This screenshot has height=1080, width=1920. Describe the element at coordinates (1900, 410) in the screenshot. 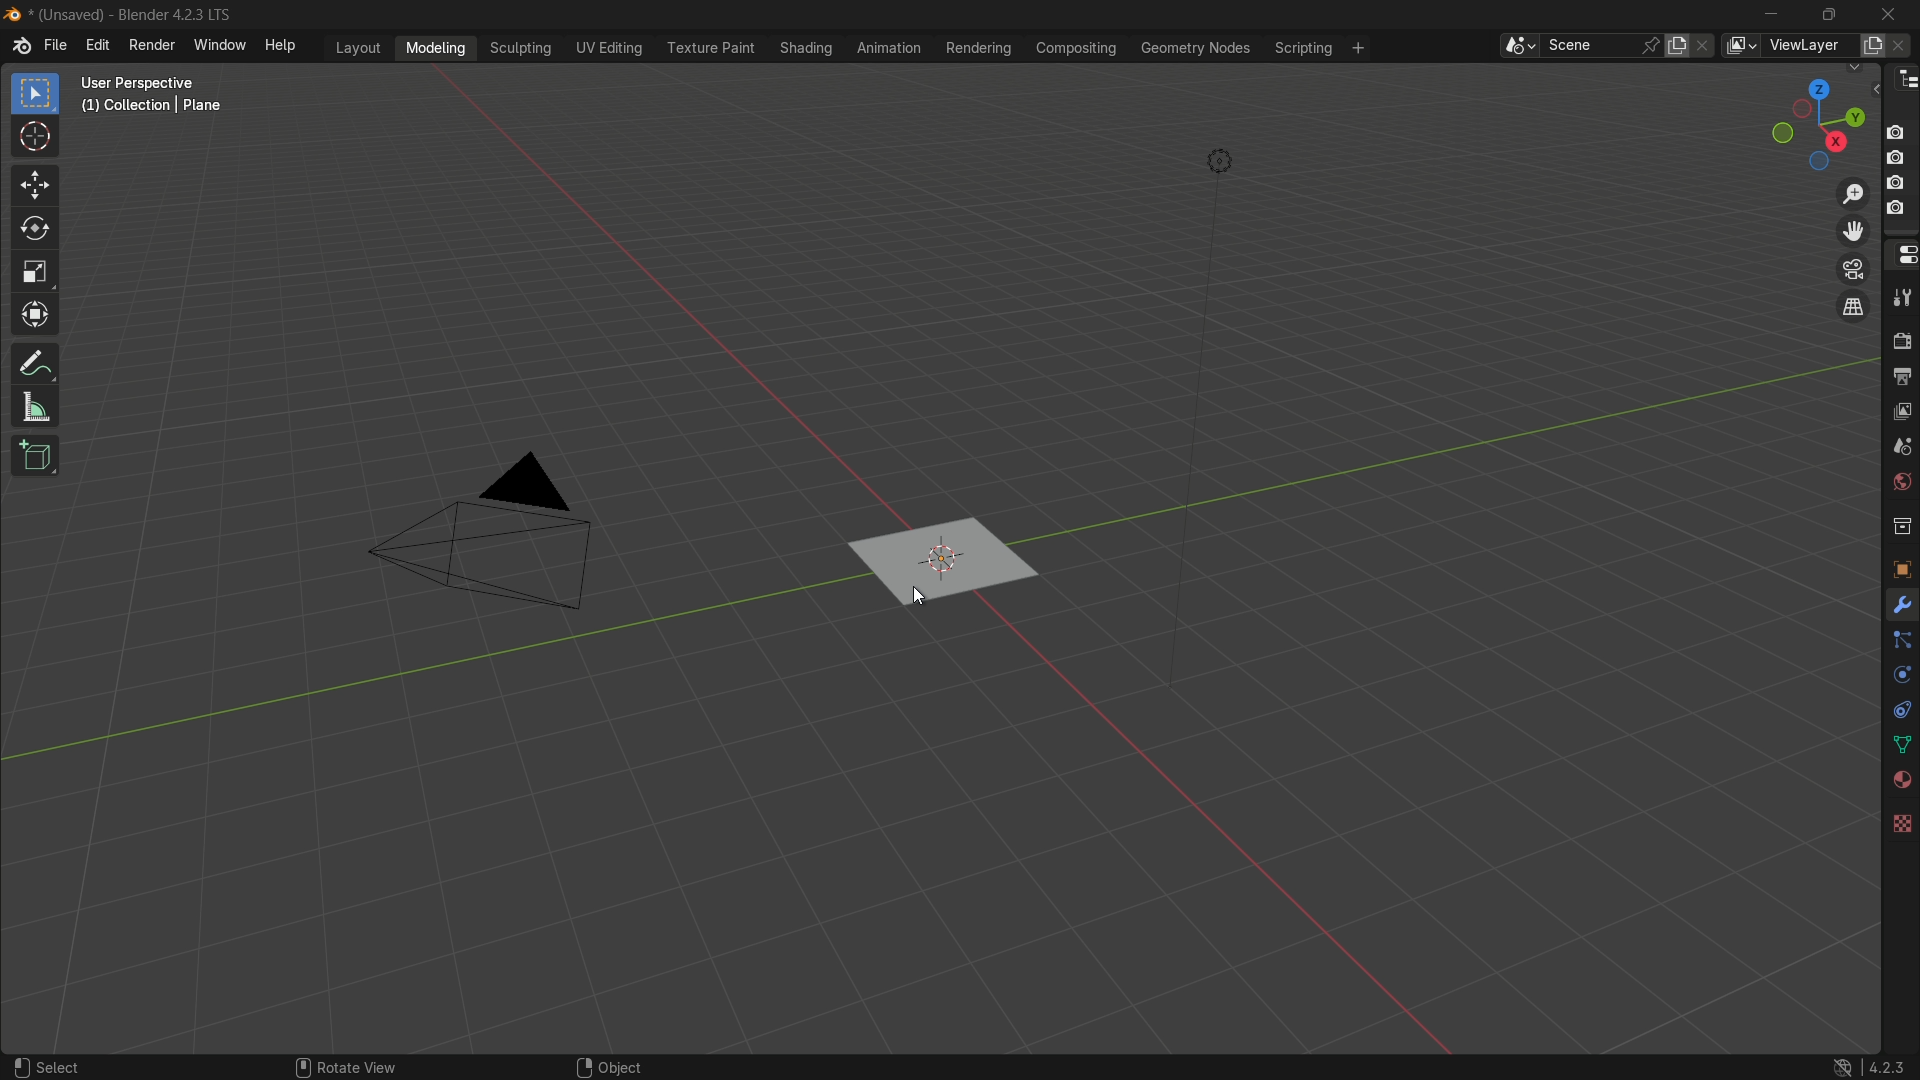

I see `view layer` at that location.